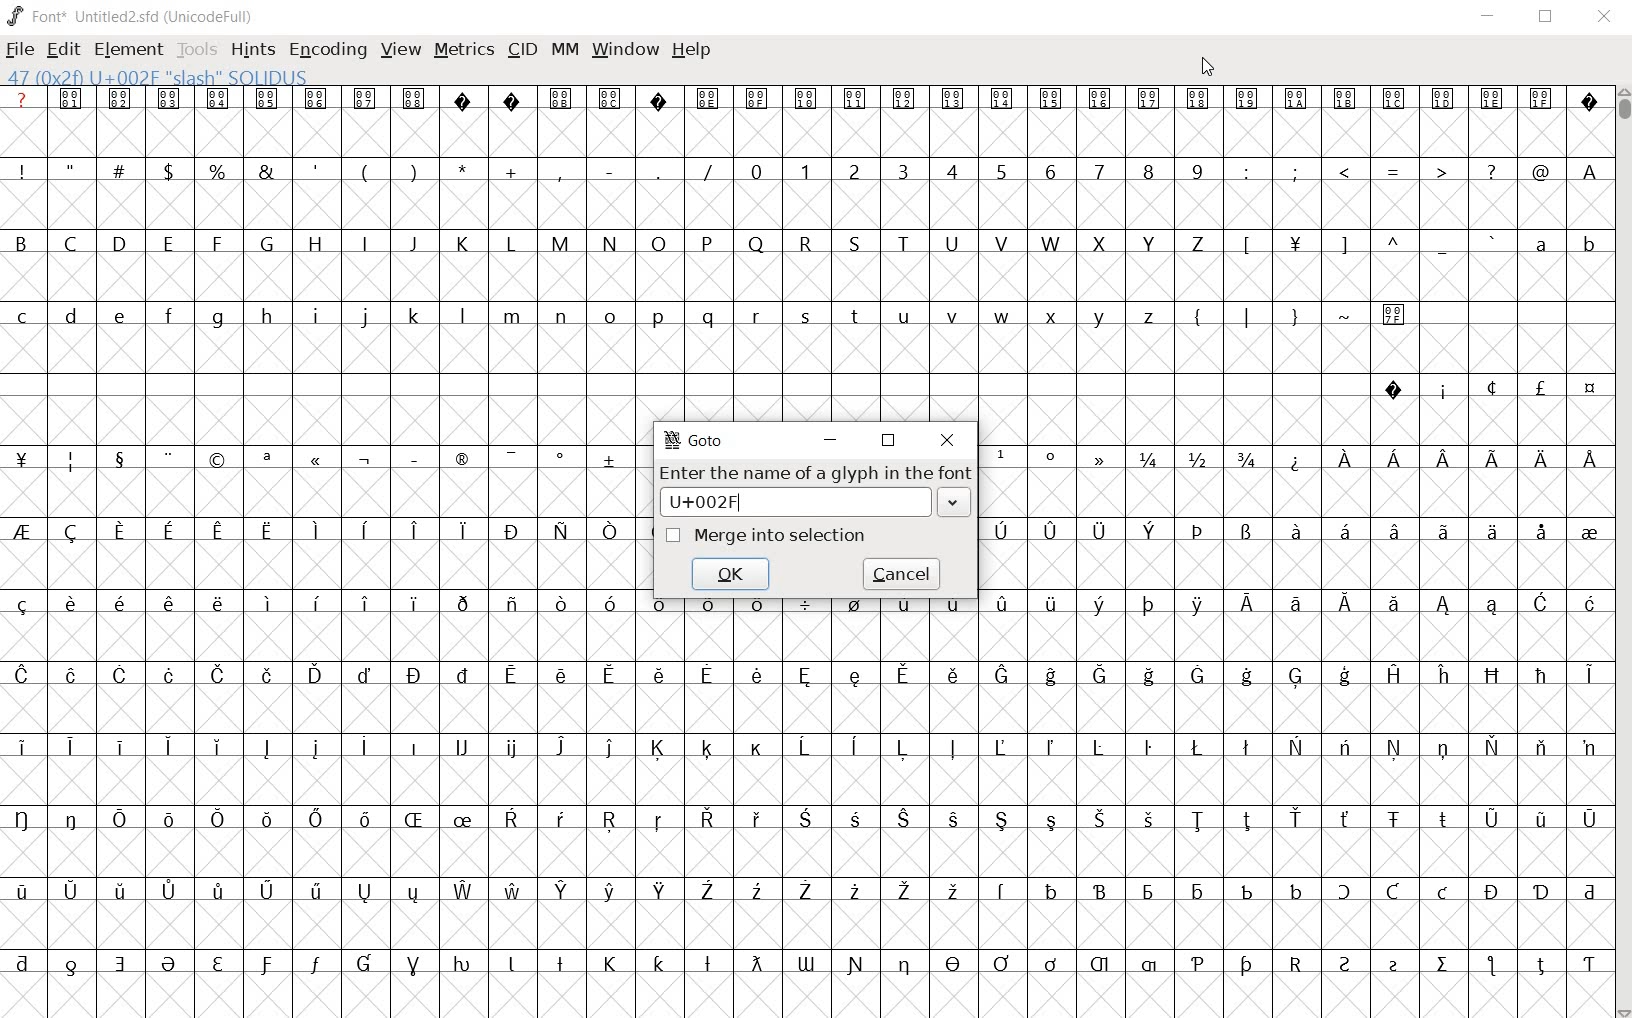 Image resolution: width=1632 pixels, height=1018 pixels. What do you see at coordinates (732, 576) in the screenshot?
I see `ok` at bounding box center [732, 576].